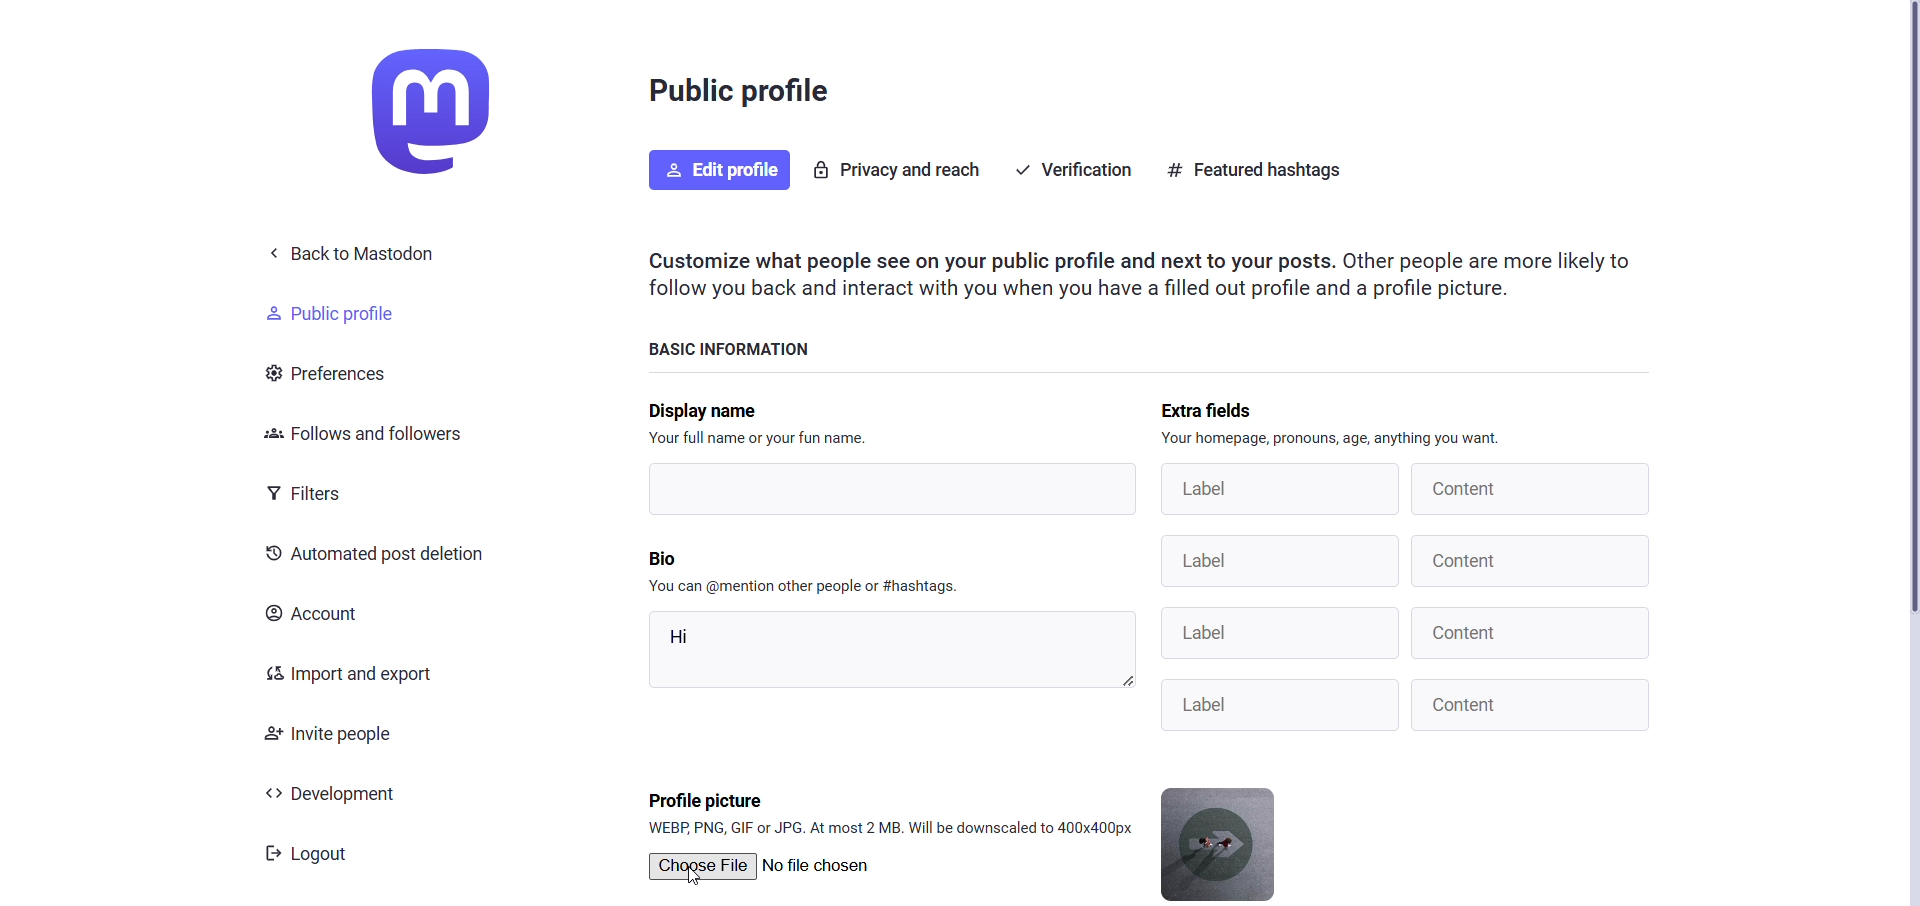 This screenshot has width=1920, height=906. I want to click on privacy and reach, so click(893, 172).